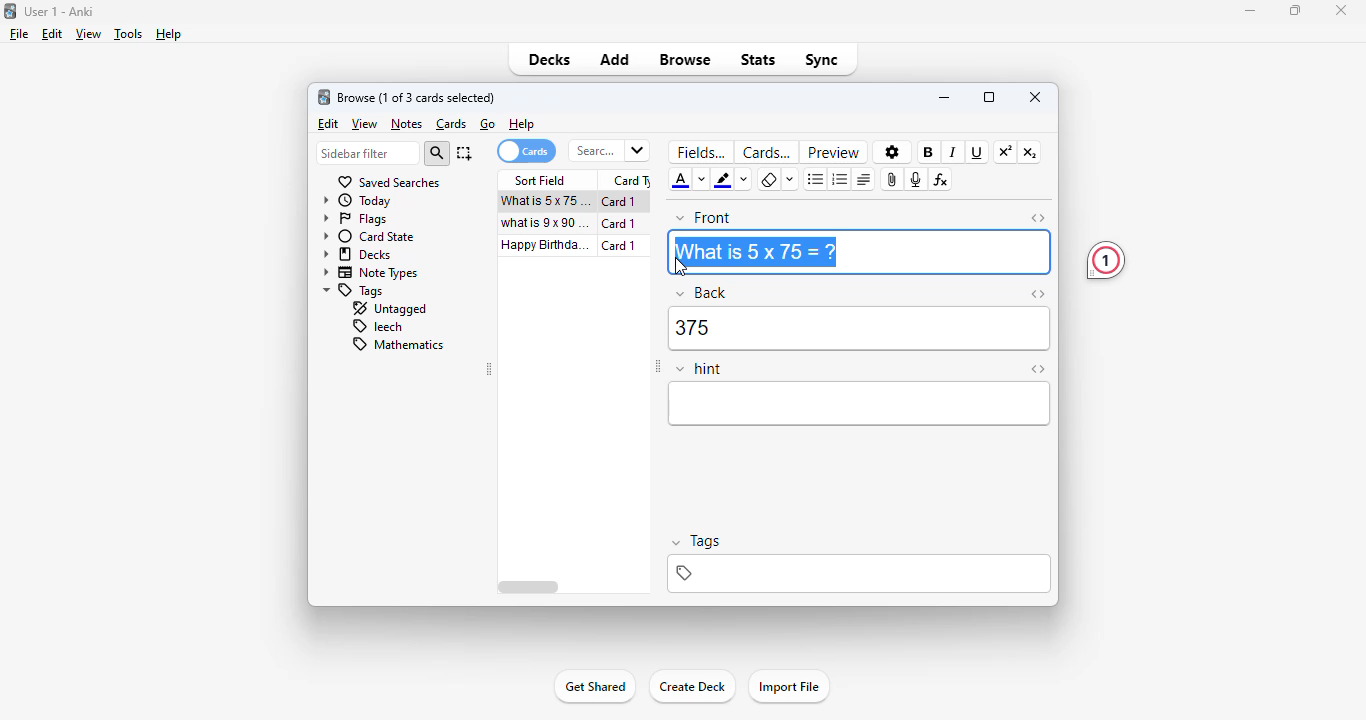 This screenshot has height=720, width=1366. Describe the element at coordinates (546, 201) in the screenshot. I see `what is 5x75=?` at that location.